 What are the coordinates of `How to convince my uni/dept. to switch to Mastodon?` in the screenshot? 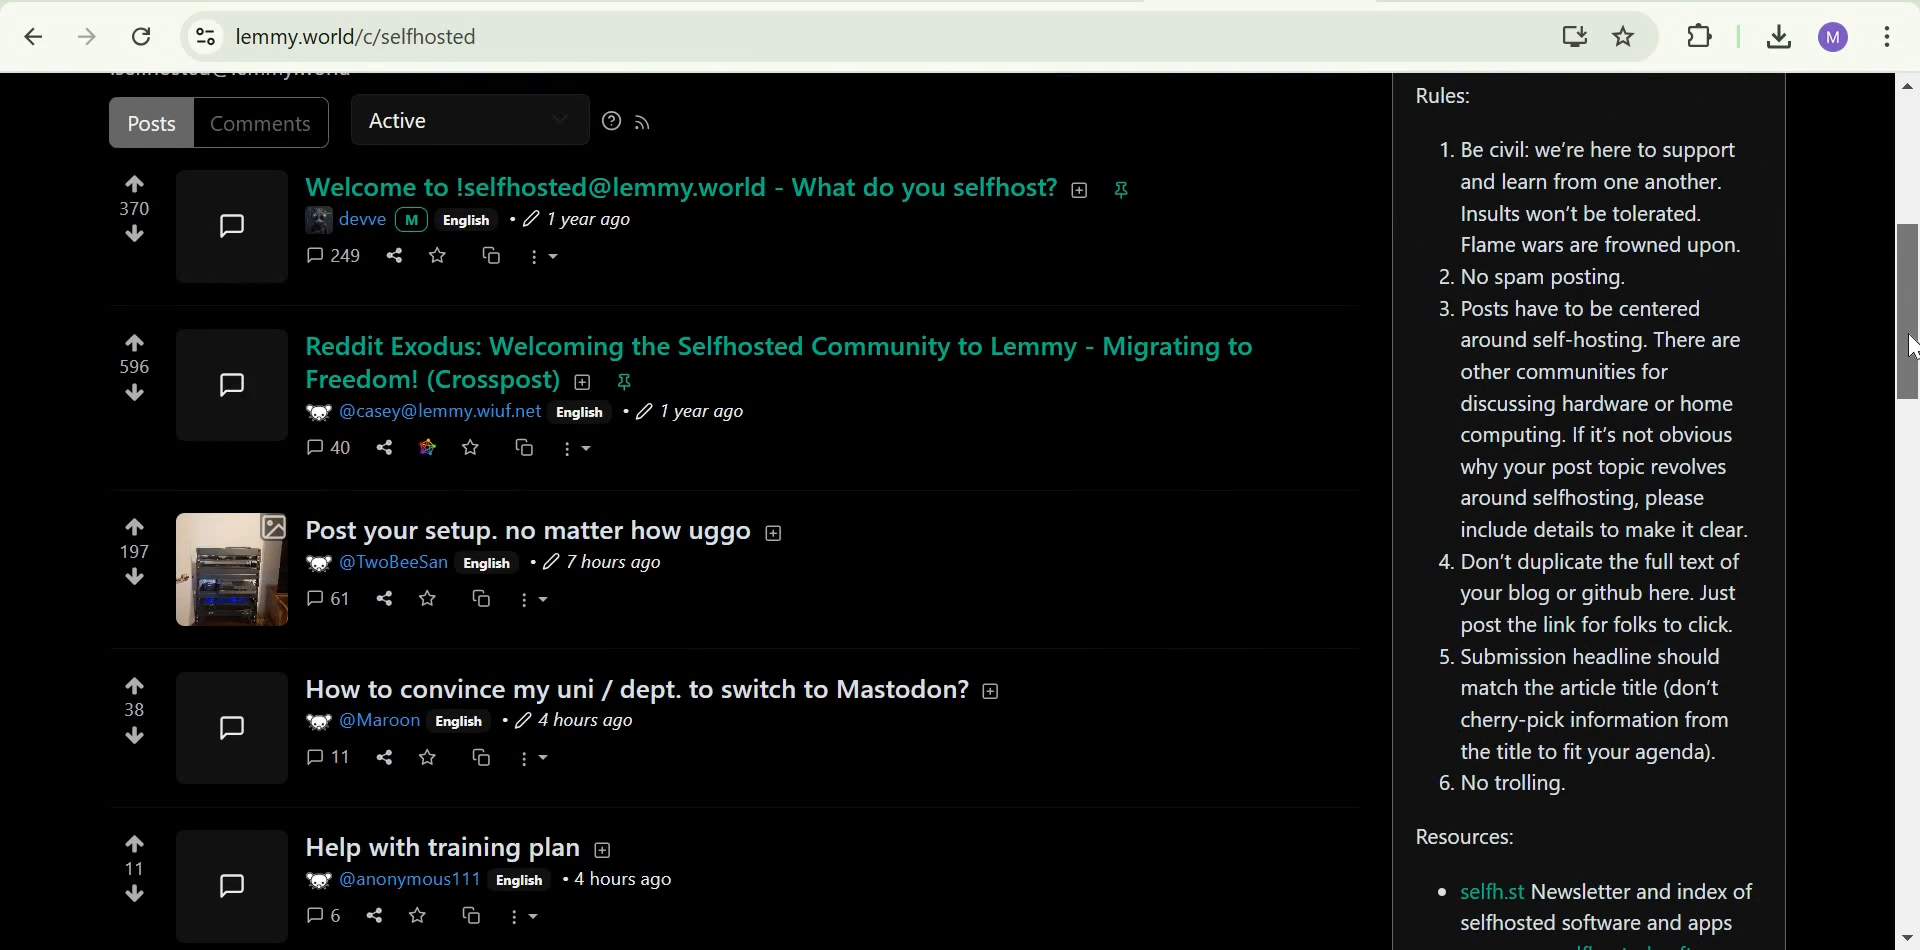 It's located at (633, 689).